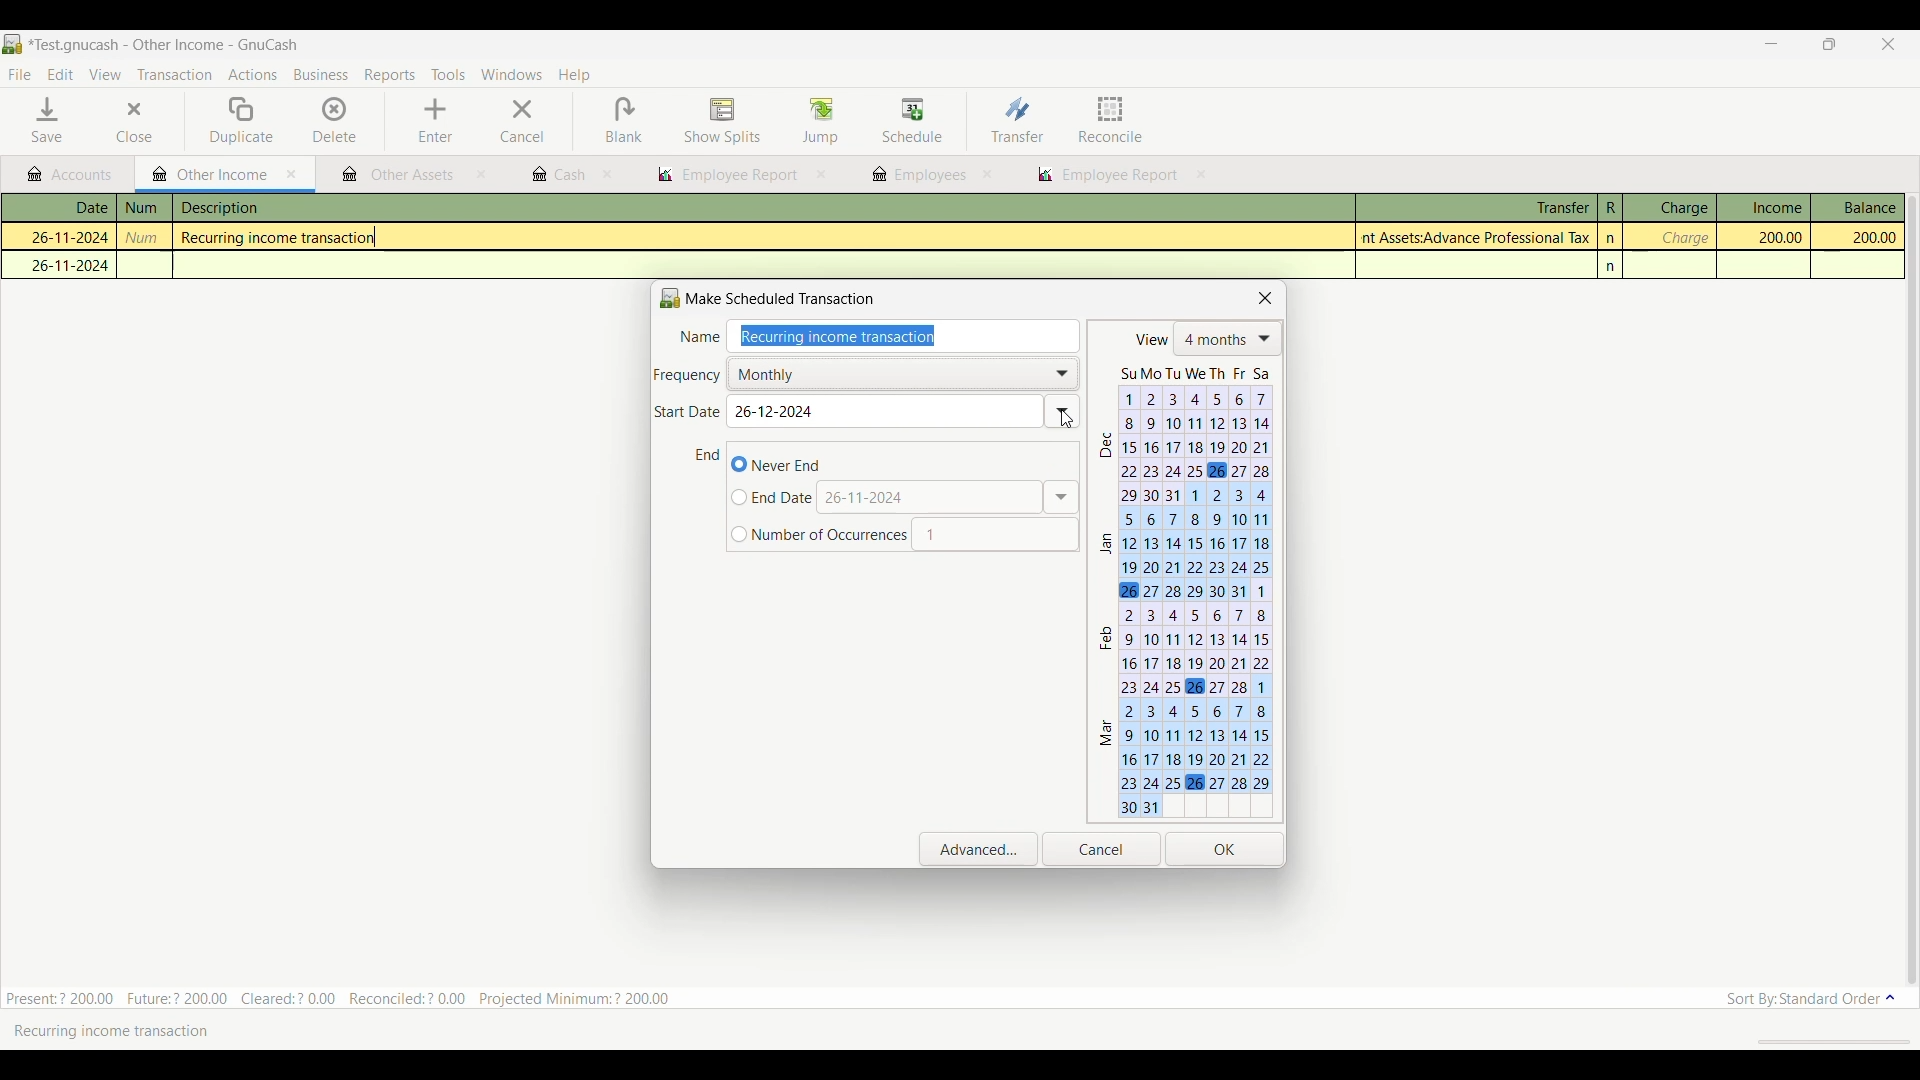 The image size is (1920, 1080). I want to click on Transfer column, so click(1475, 205).